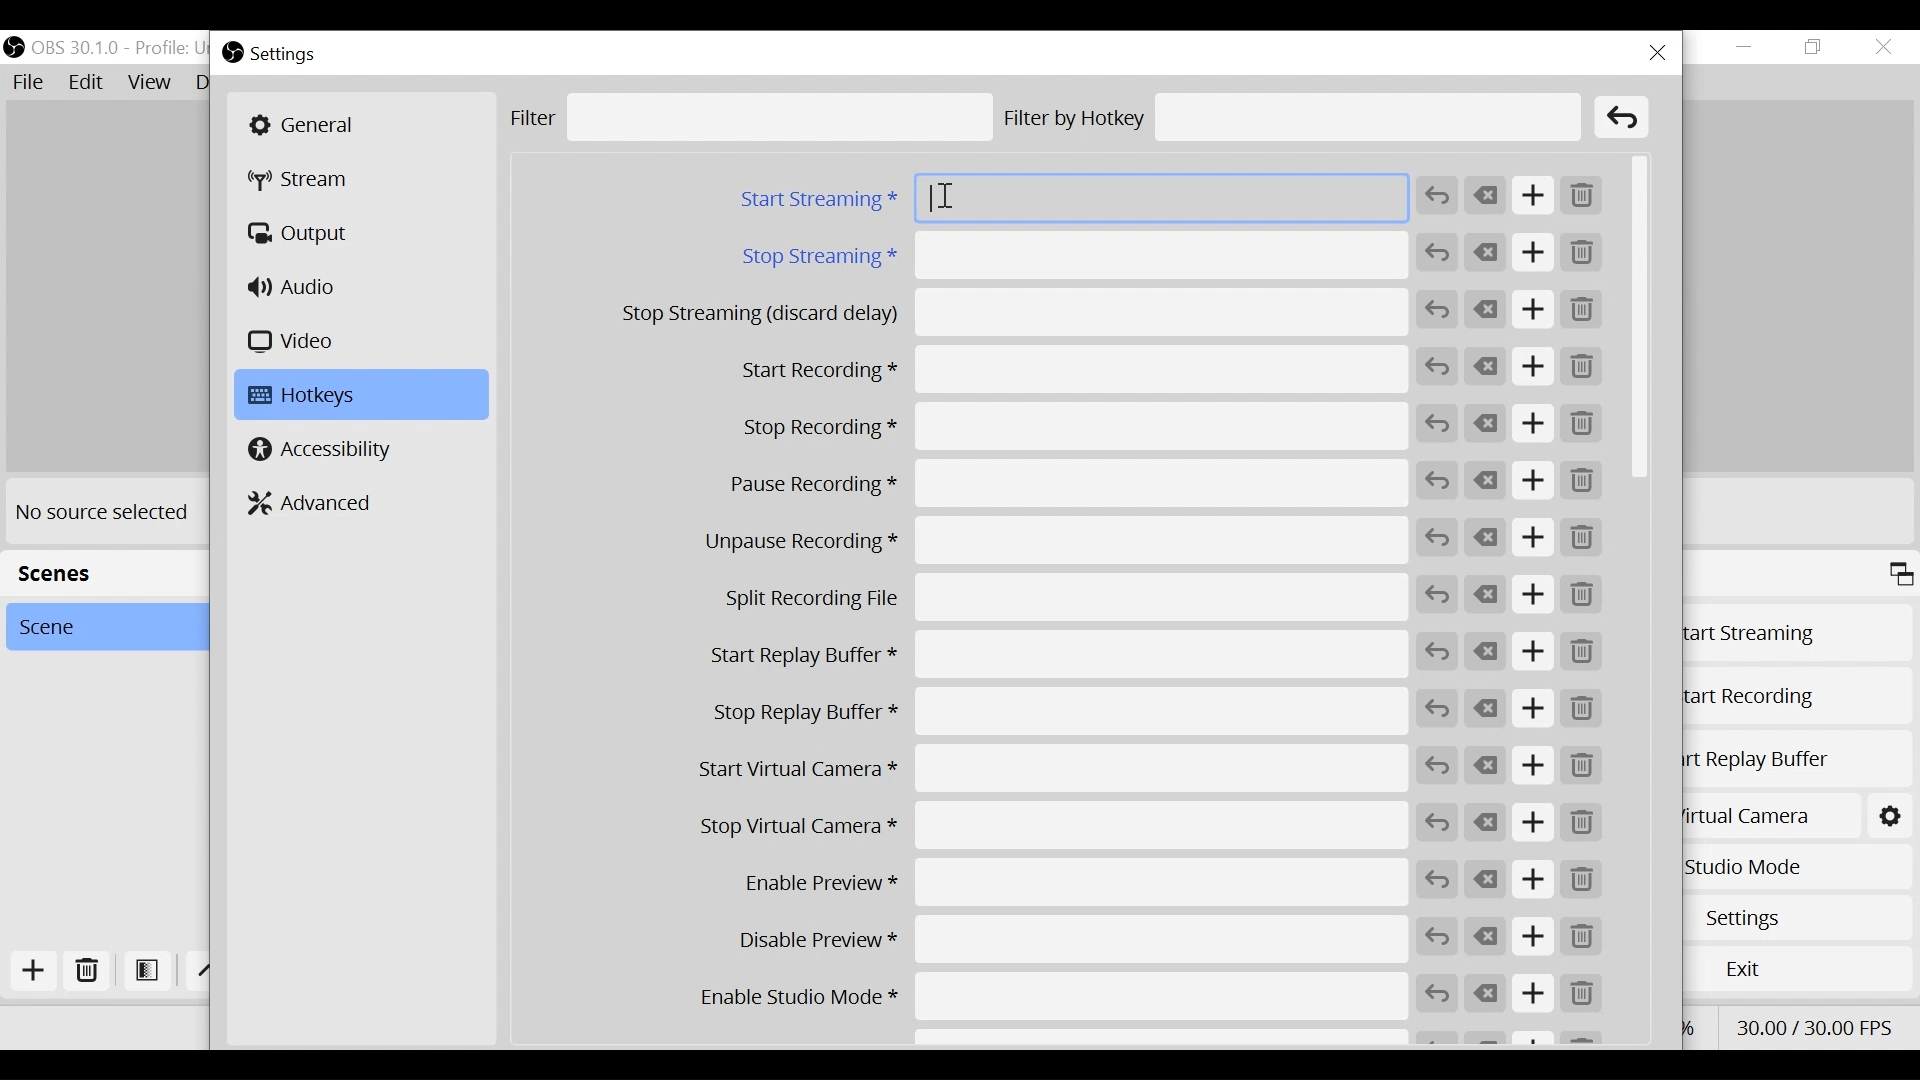  Describe the element at coordinates (1486, 310) in the screenshot. I see `Clear` at that location.